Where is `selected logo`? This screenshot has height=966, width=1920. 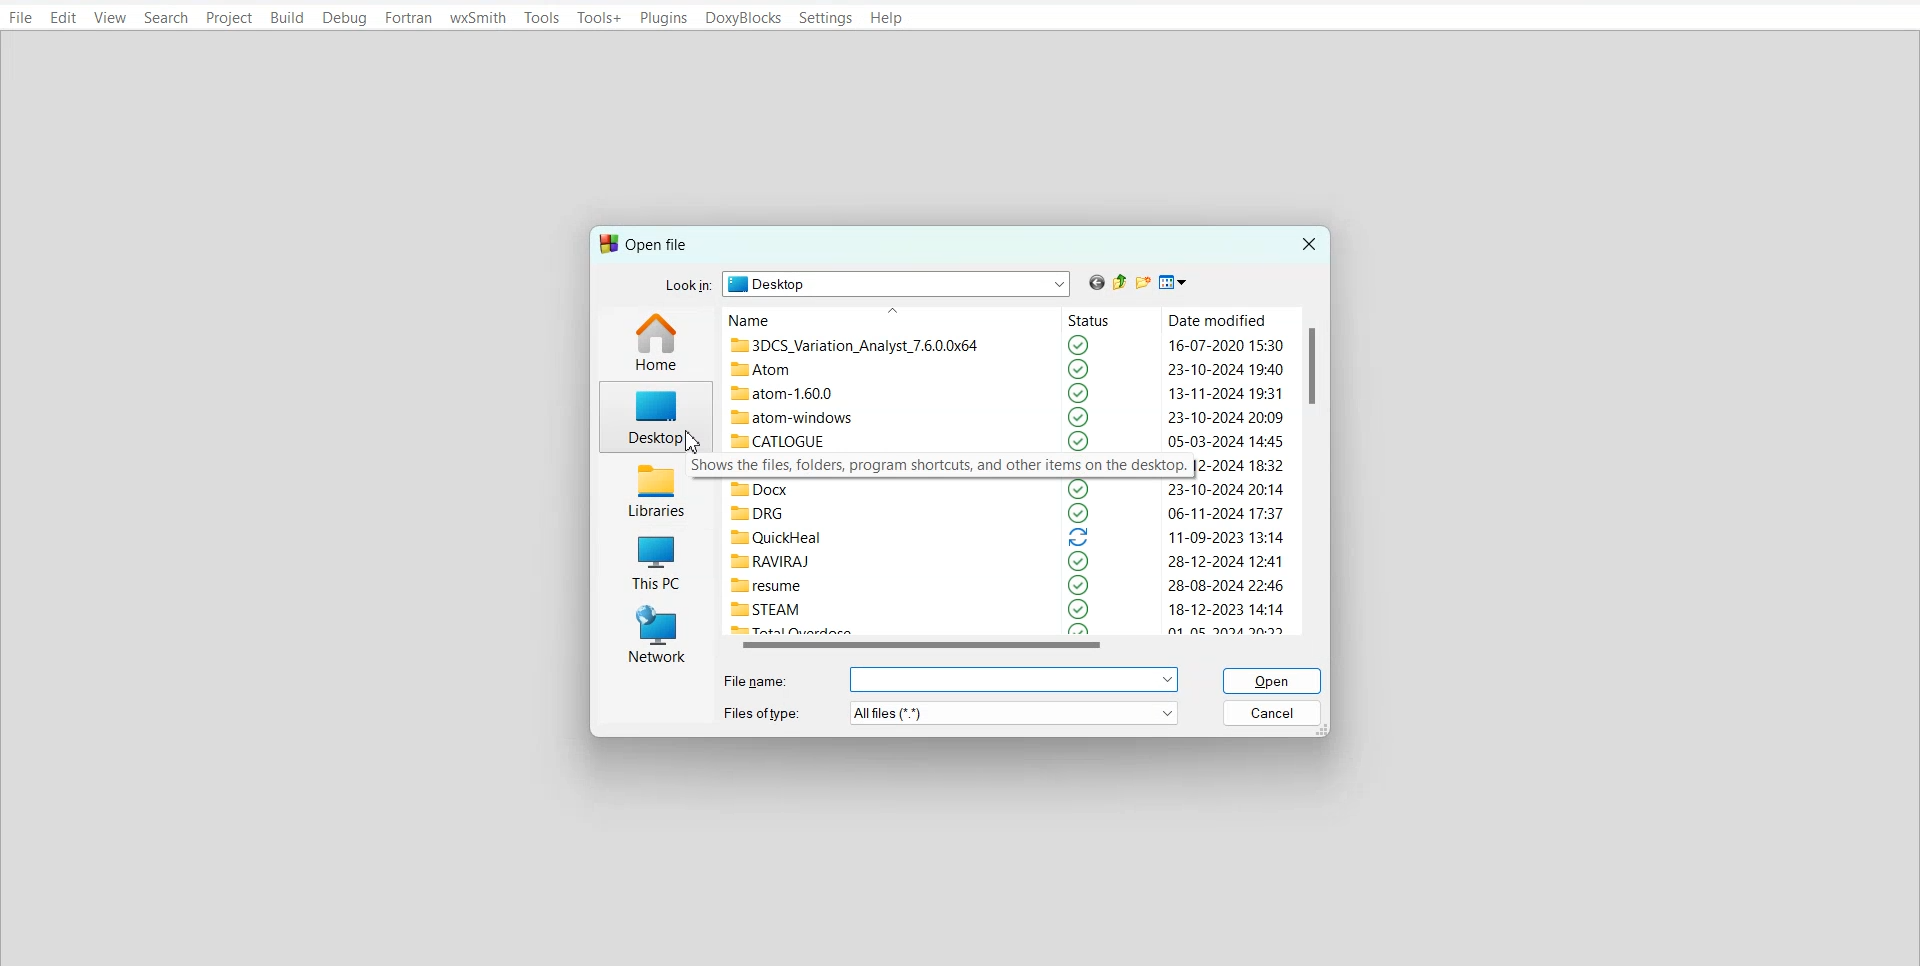
selected logo is located at coordinates (1078, 369).